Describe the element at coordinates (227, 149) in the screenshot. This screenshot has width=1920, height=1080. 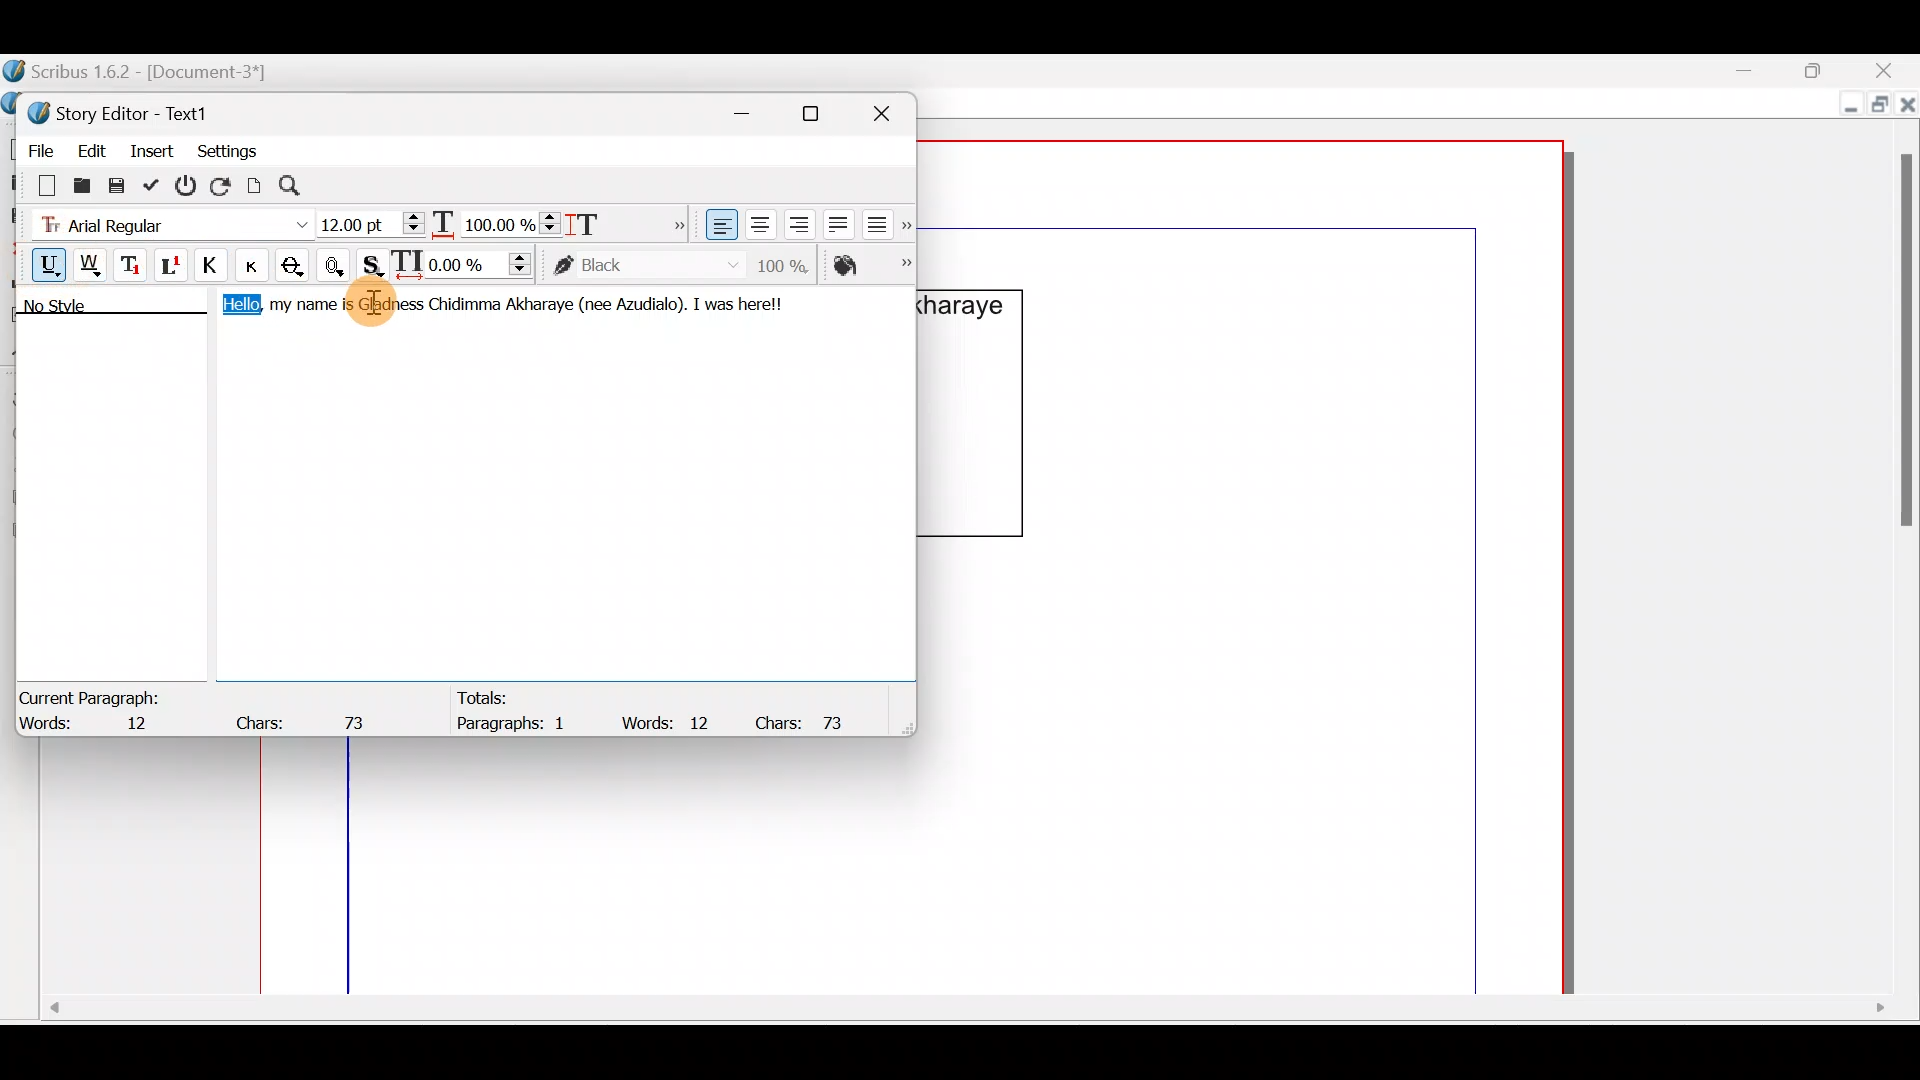
I see `Settings` at that location.